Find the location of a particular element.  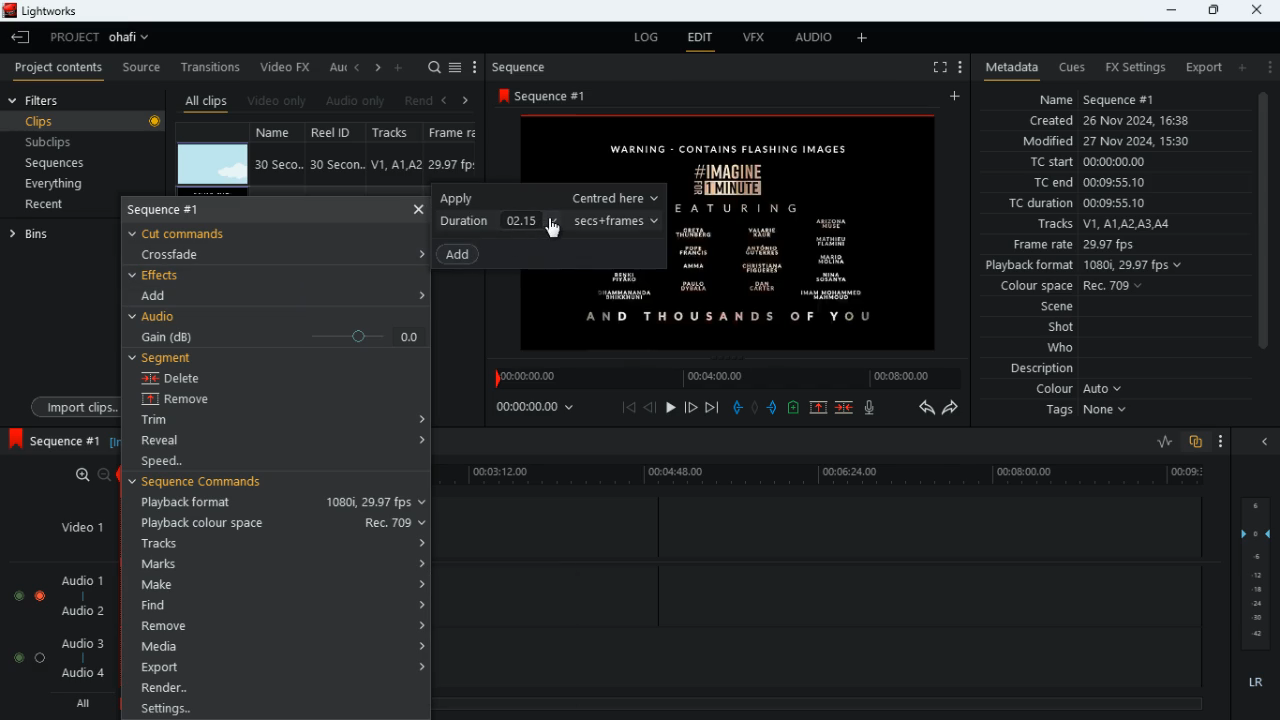

everything is located at coordinates (51, 185).